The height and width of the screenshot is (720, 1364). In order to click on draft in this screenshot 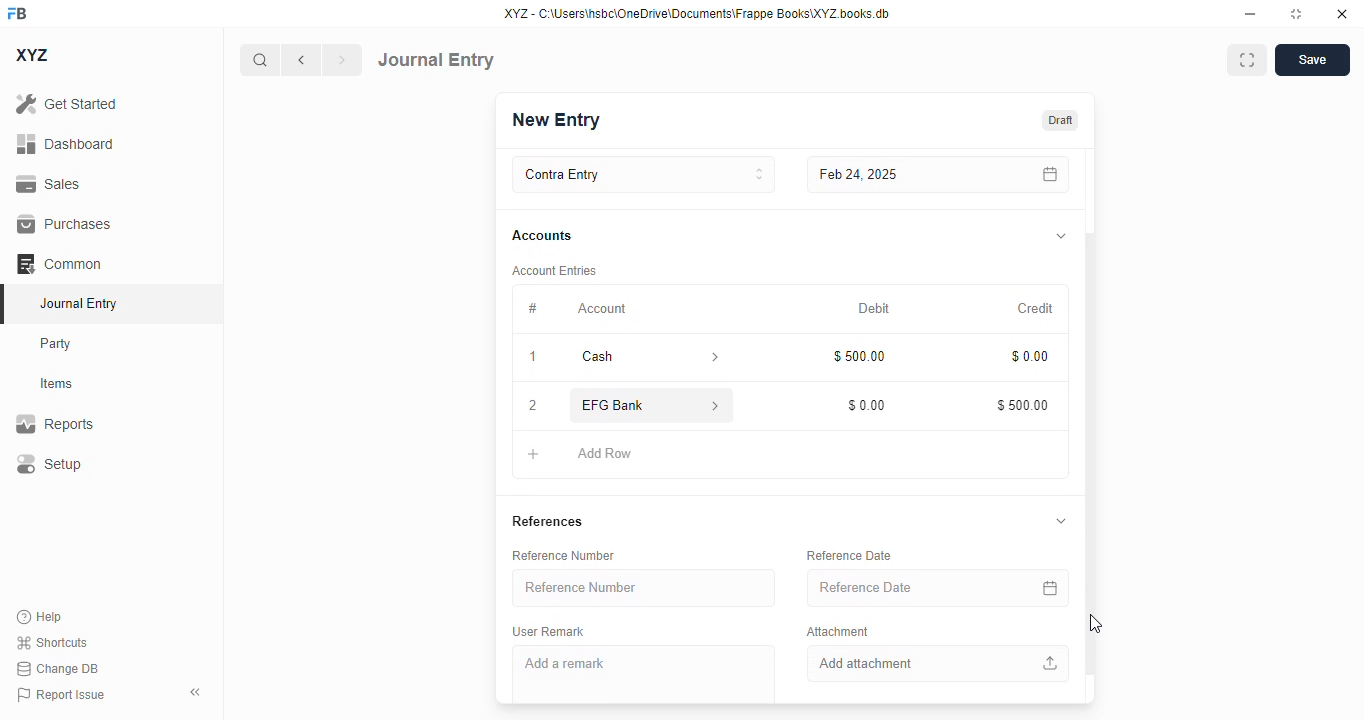, I will do `click(1061, 119)`.